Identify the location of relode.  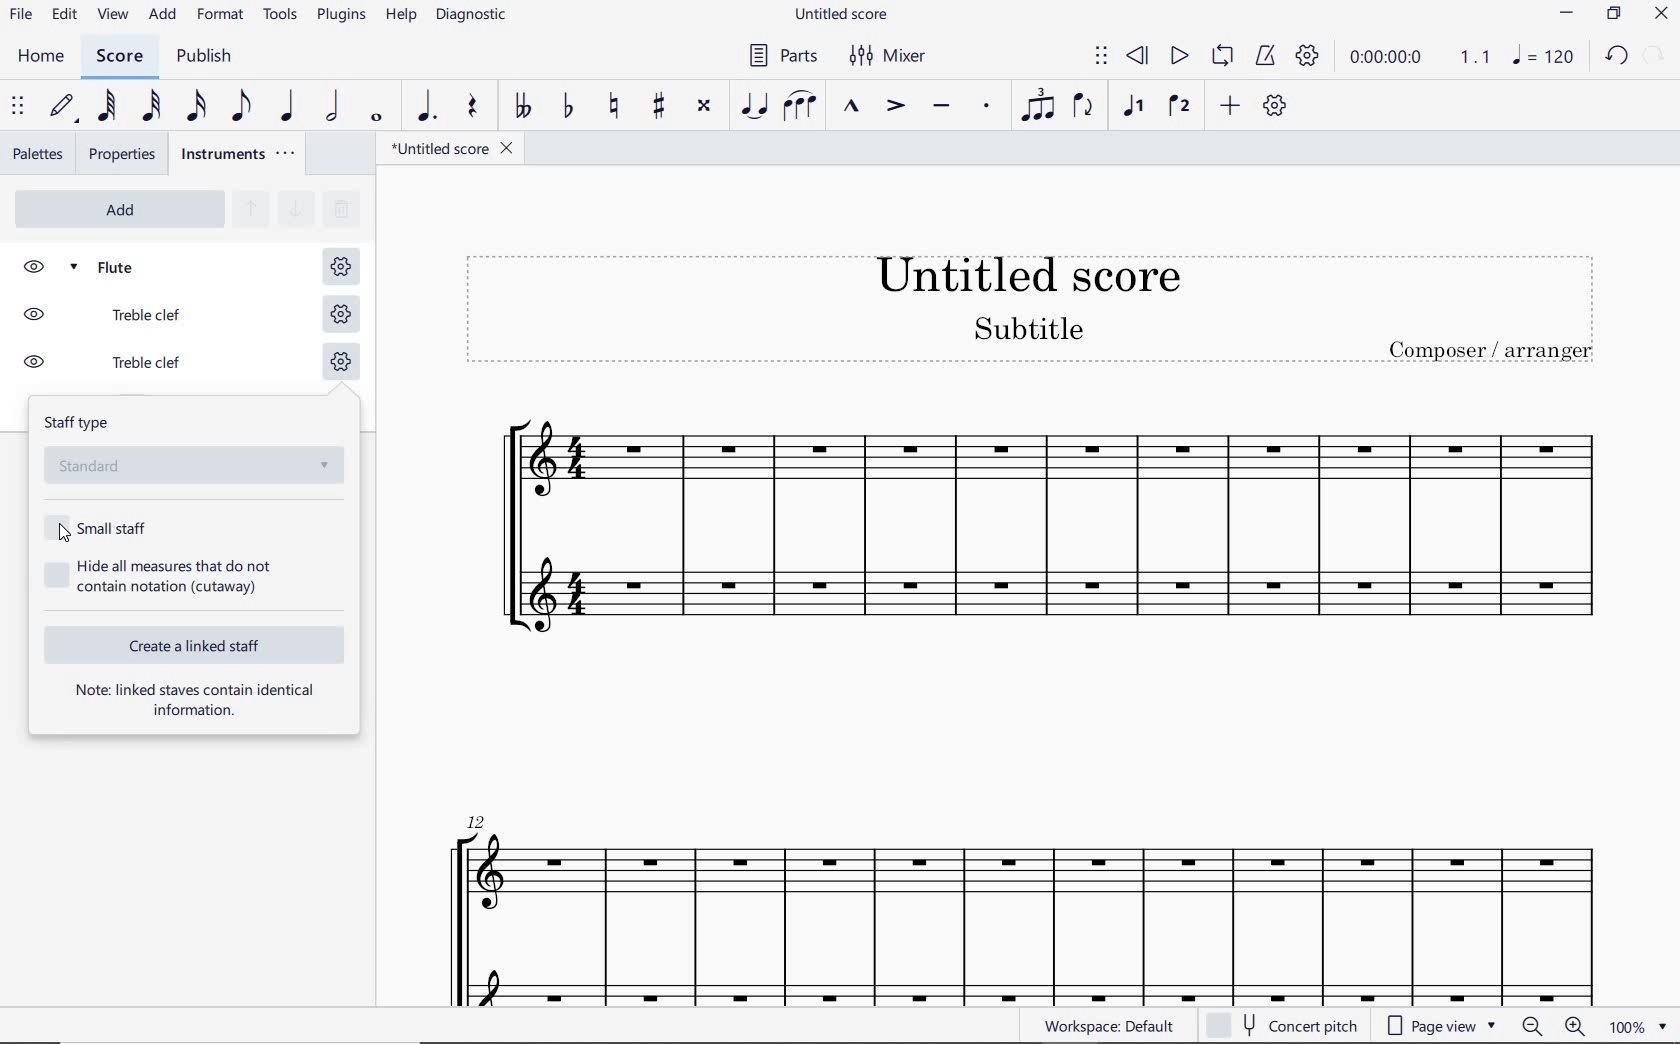
(1655, 53).